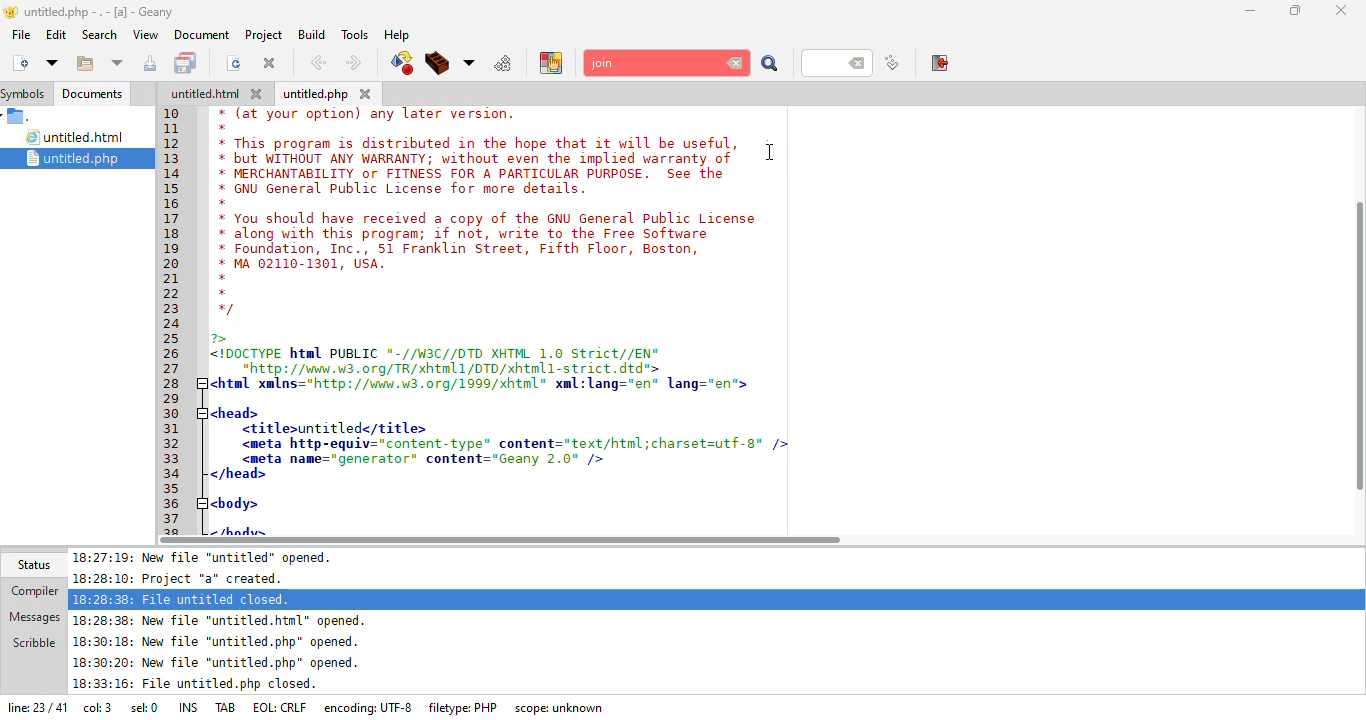 The height and width of the screenshot is (720, 1366). Describe the element at coordinates (35, 709) in the screenshot. I see `line:23/41` at that location.